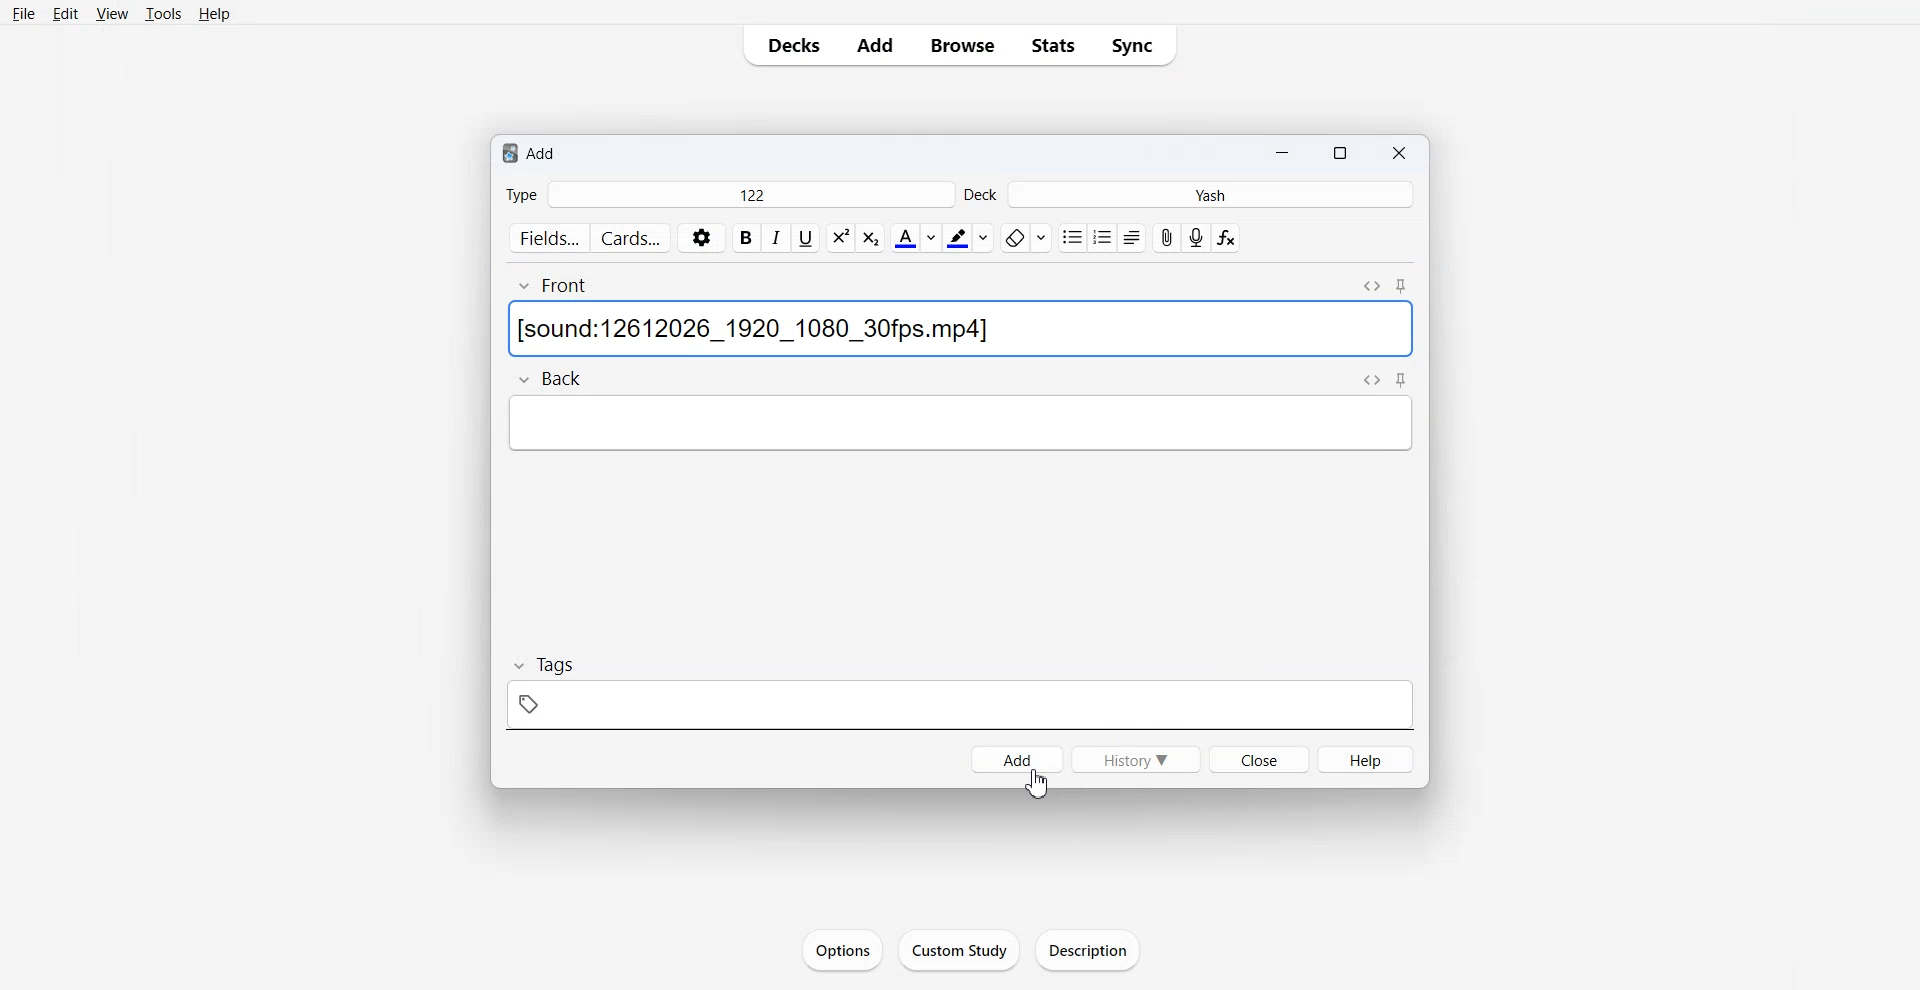 Image resolution: width=1920 pixels, height=990 pixels. I want to click on Italic, so click(777, 238).